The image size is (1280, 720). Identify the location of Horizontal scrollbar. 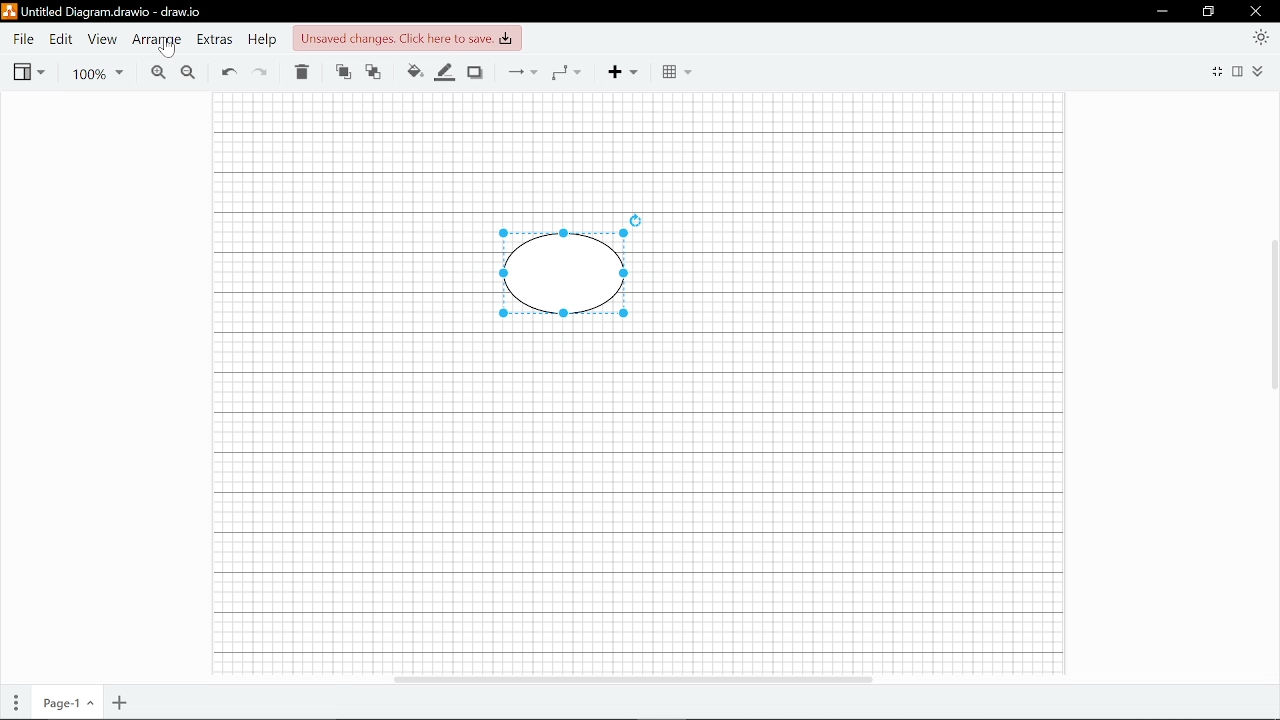
(631, 676).